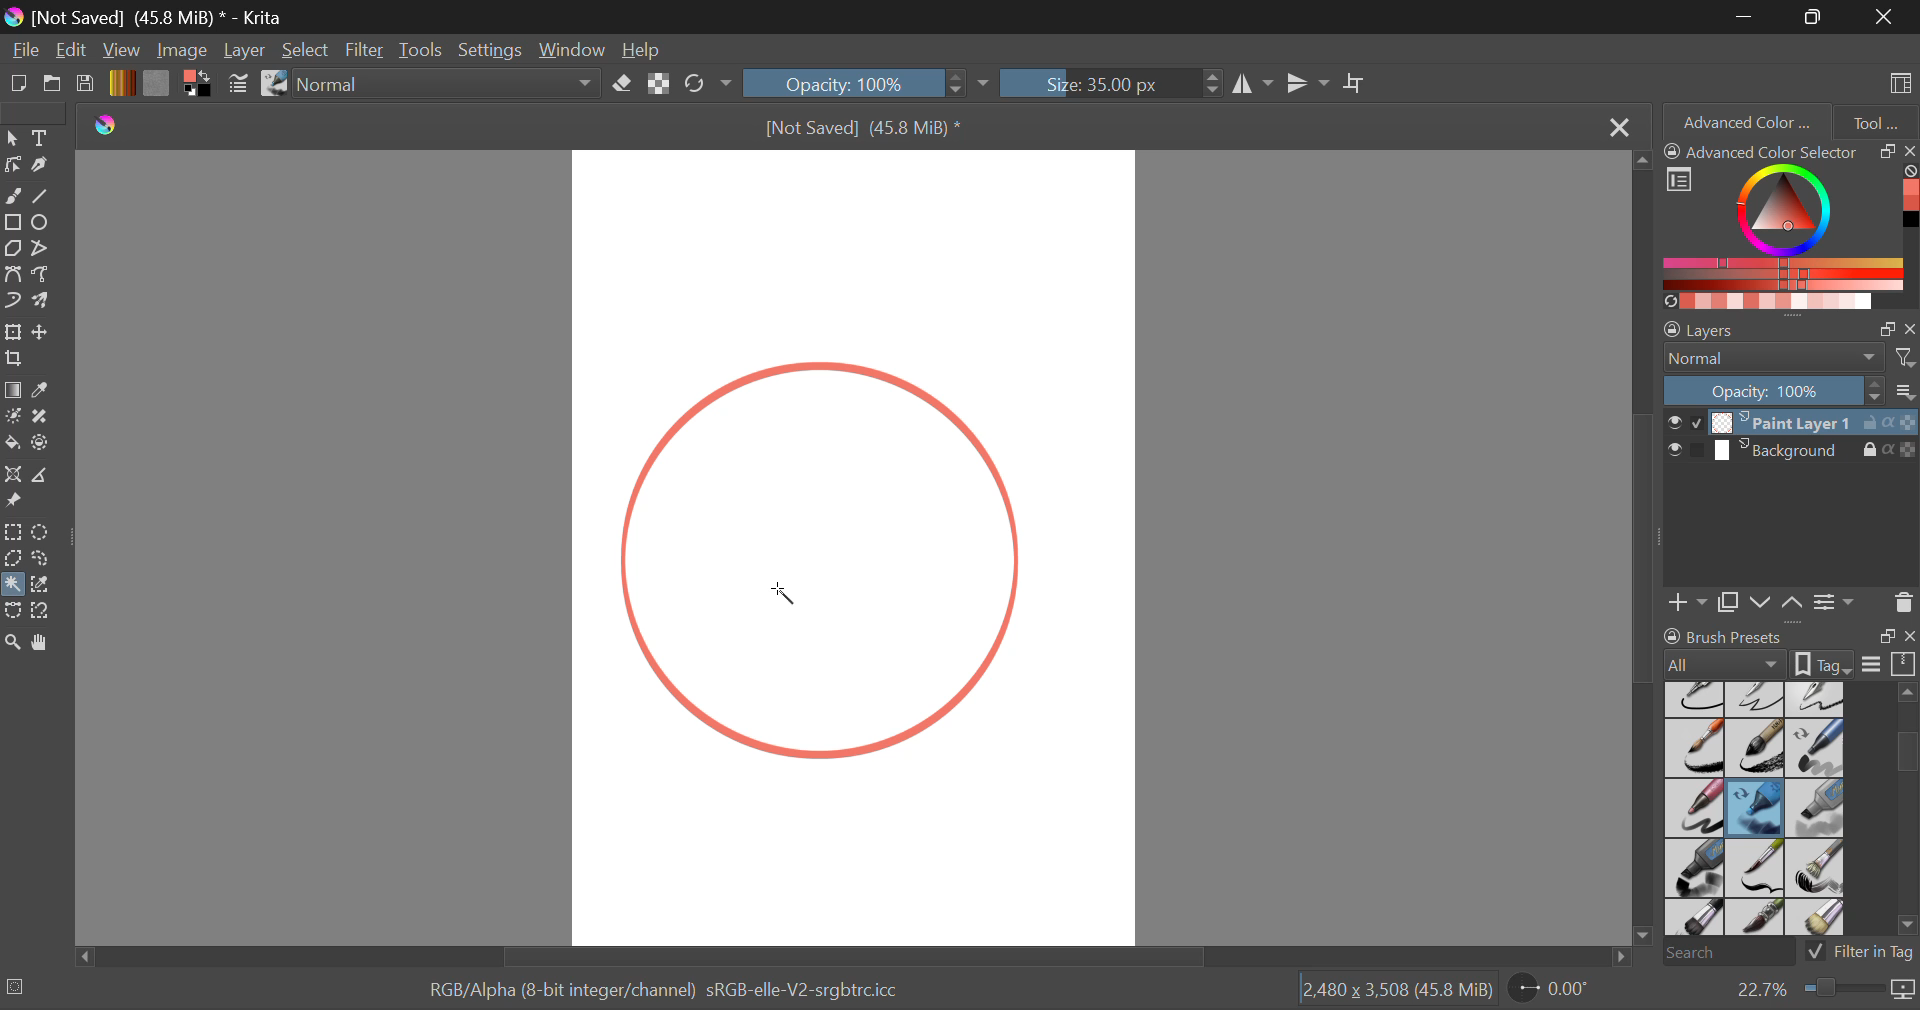  Describe the element at coordinates (44, 165) in the screenshot. I see `Calligraphic Tool` at that location.